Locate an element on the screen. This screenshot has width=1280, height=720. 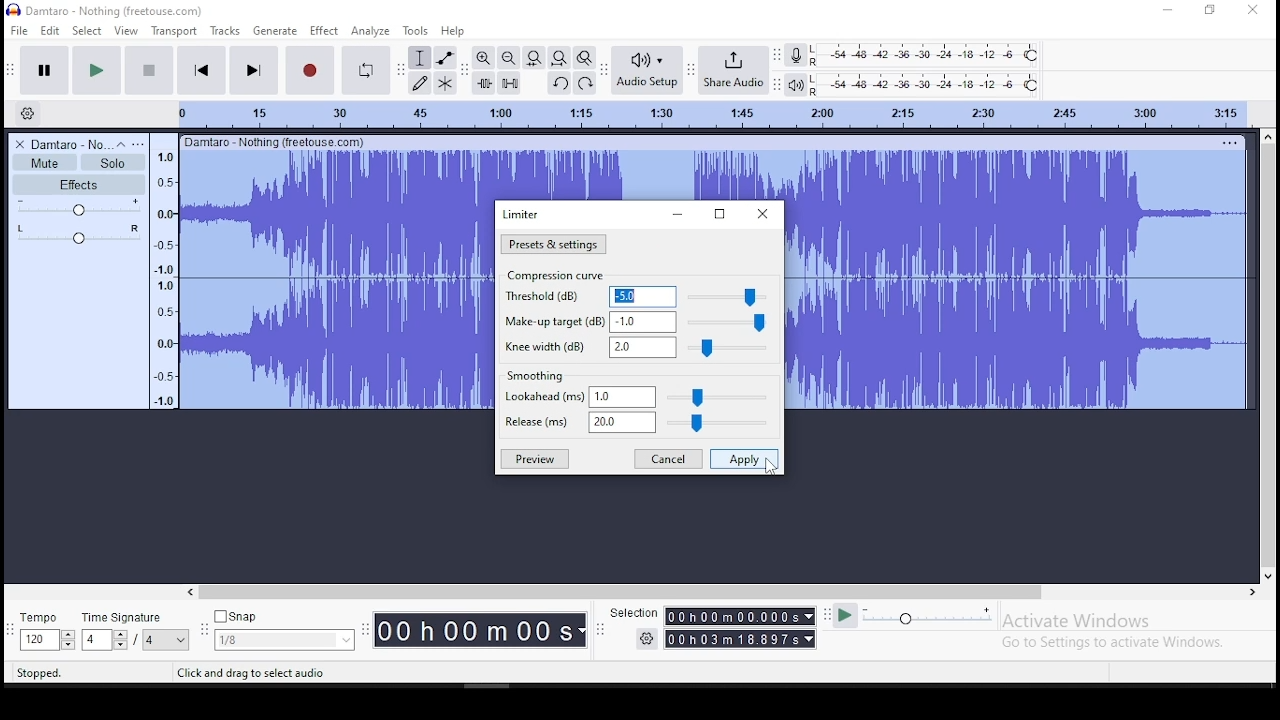
close window is located at coordinates (762, 214).